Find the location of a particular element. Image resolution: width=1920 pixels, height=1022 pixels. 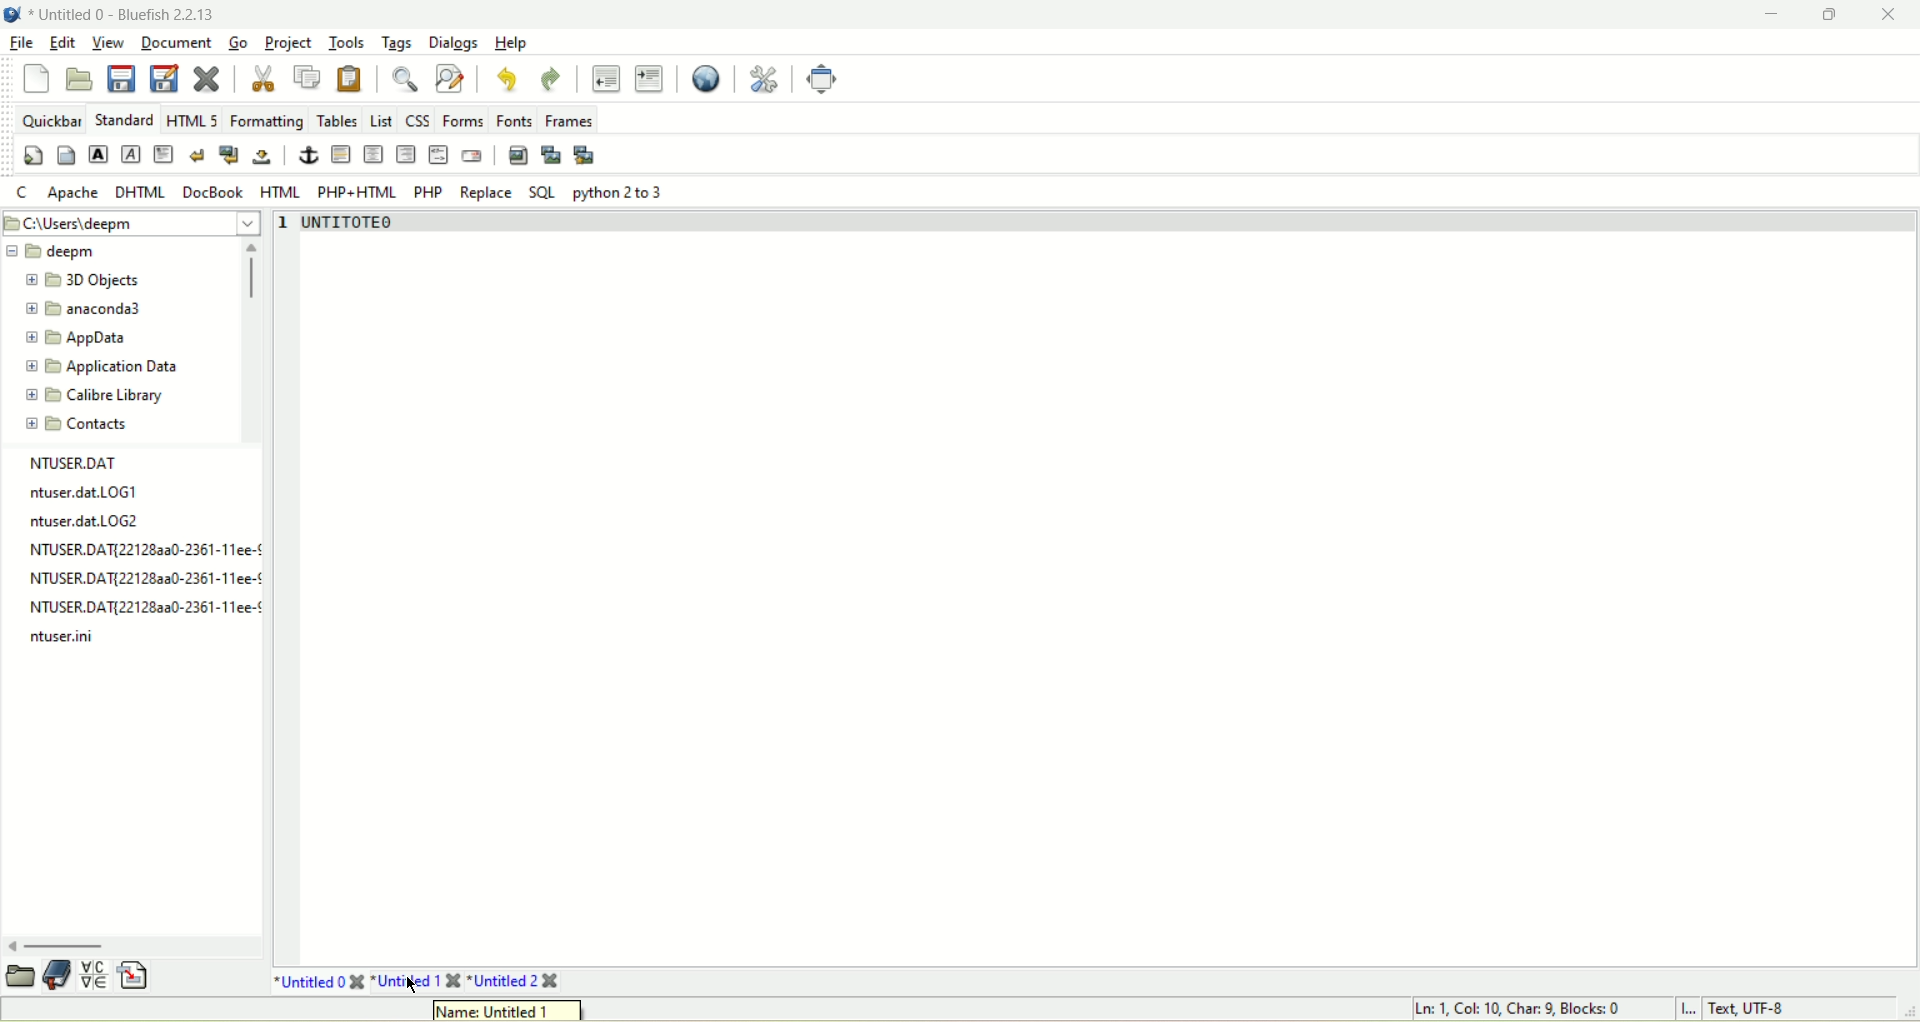

PHP is located at coordinates (426, 191).